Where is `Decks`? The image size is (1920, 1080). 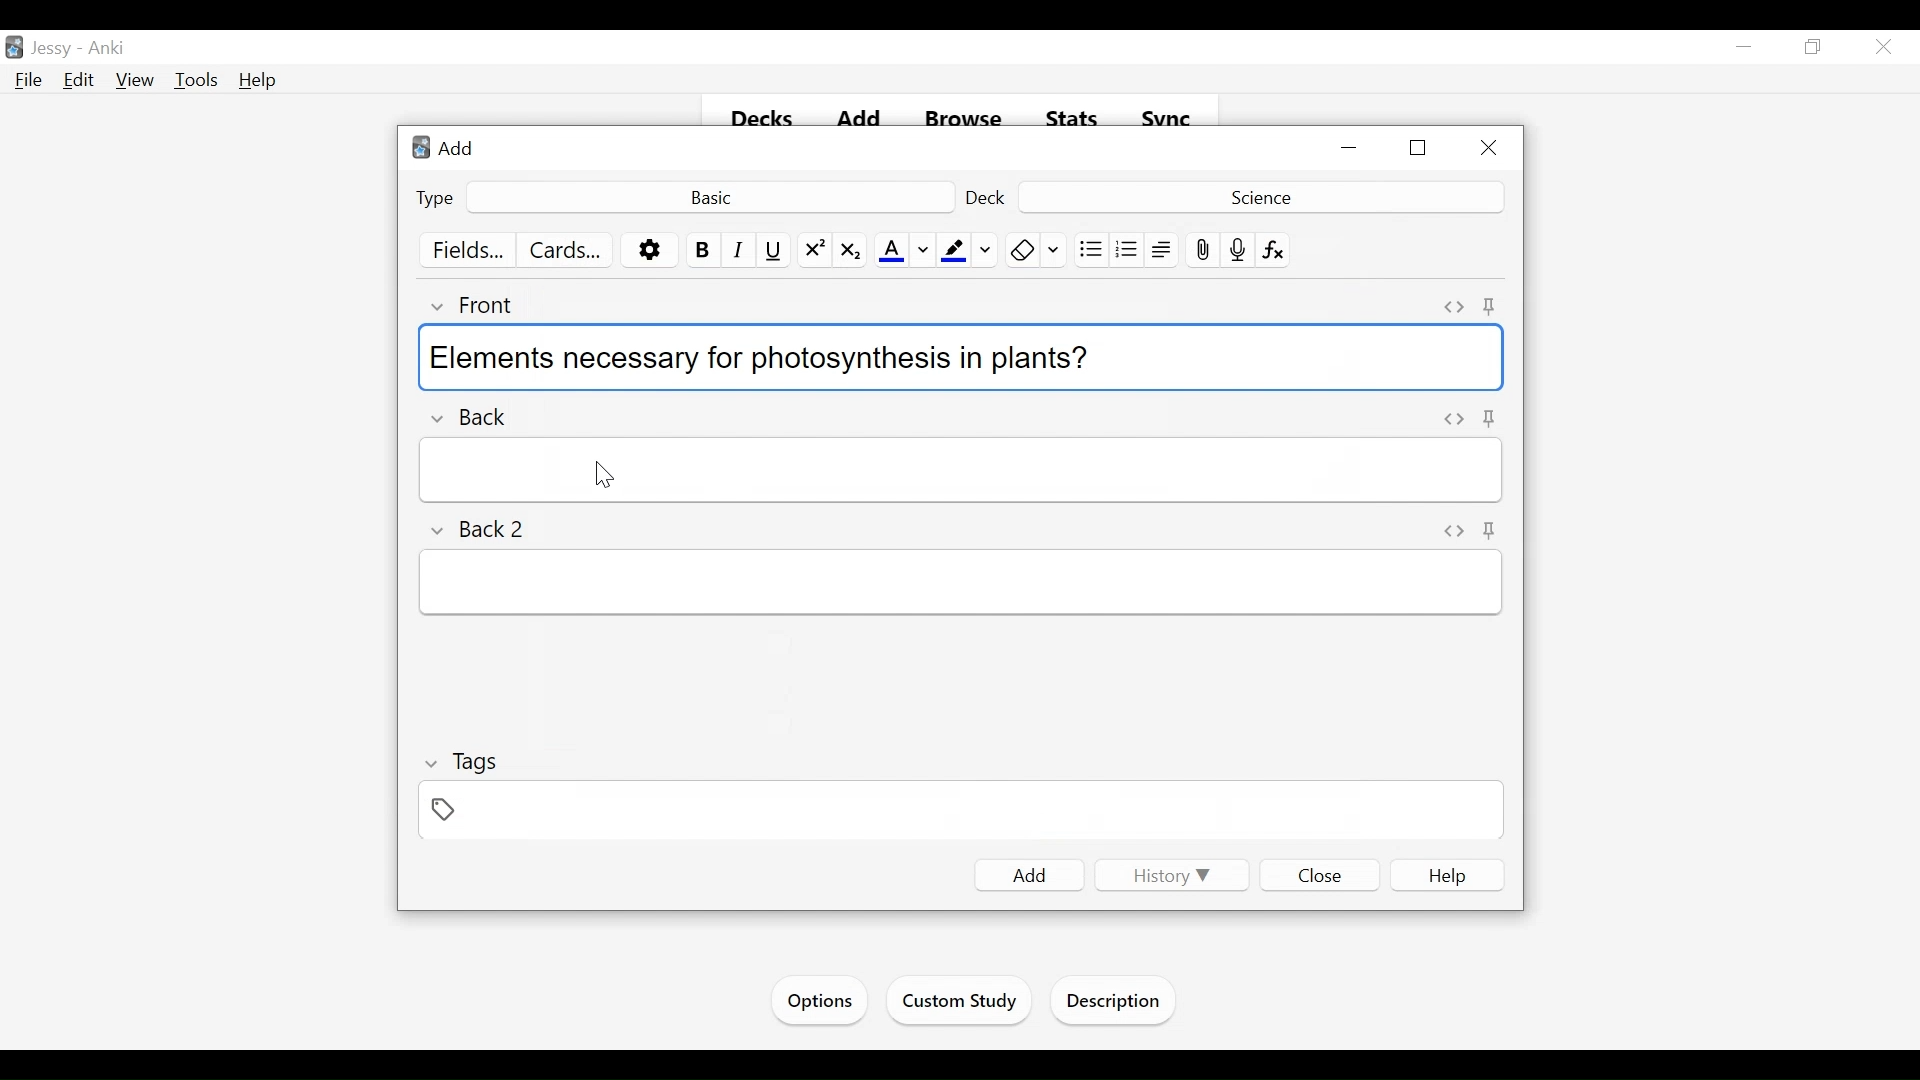
Decks is located at coordinates (764, 120).